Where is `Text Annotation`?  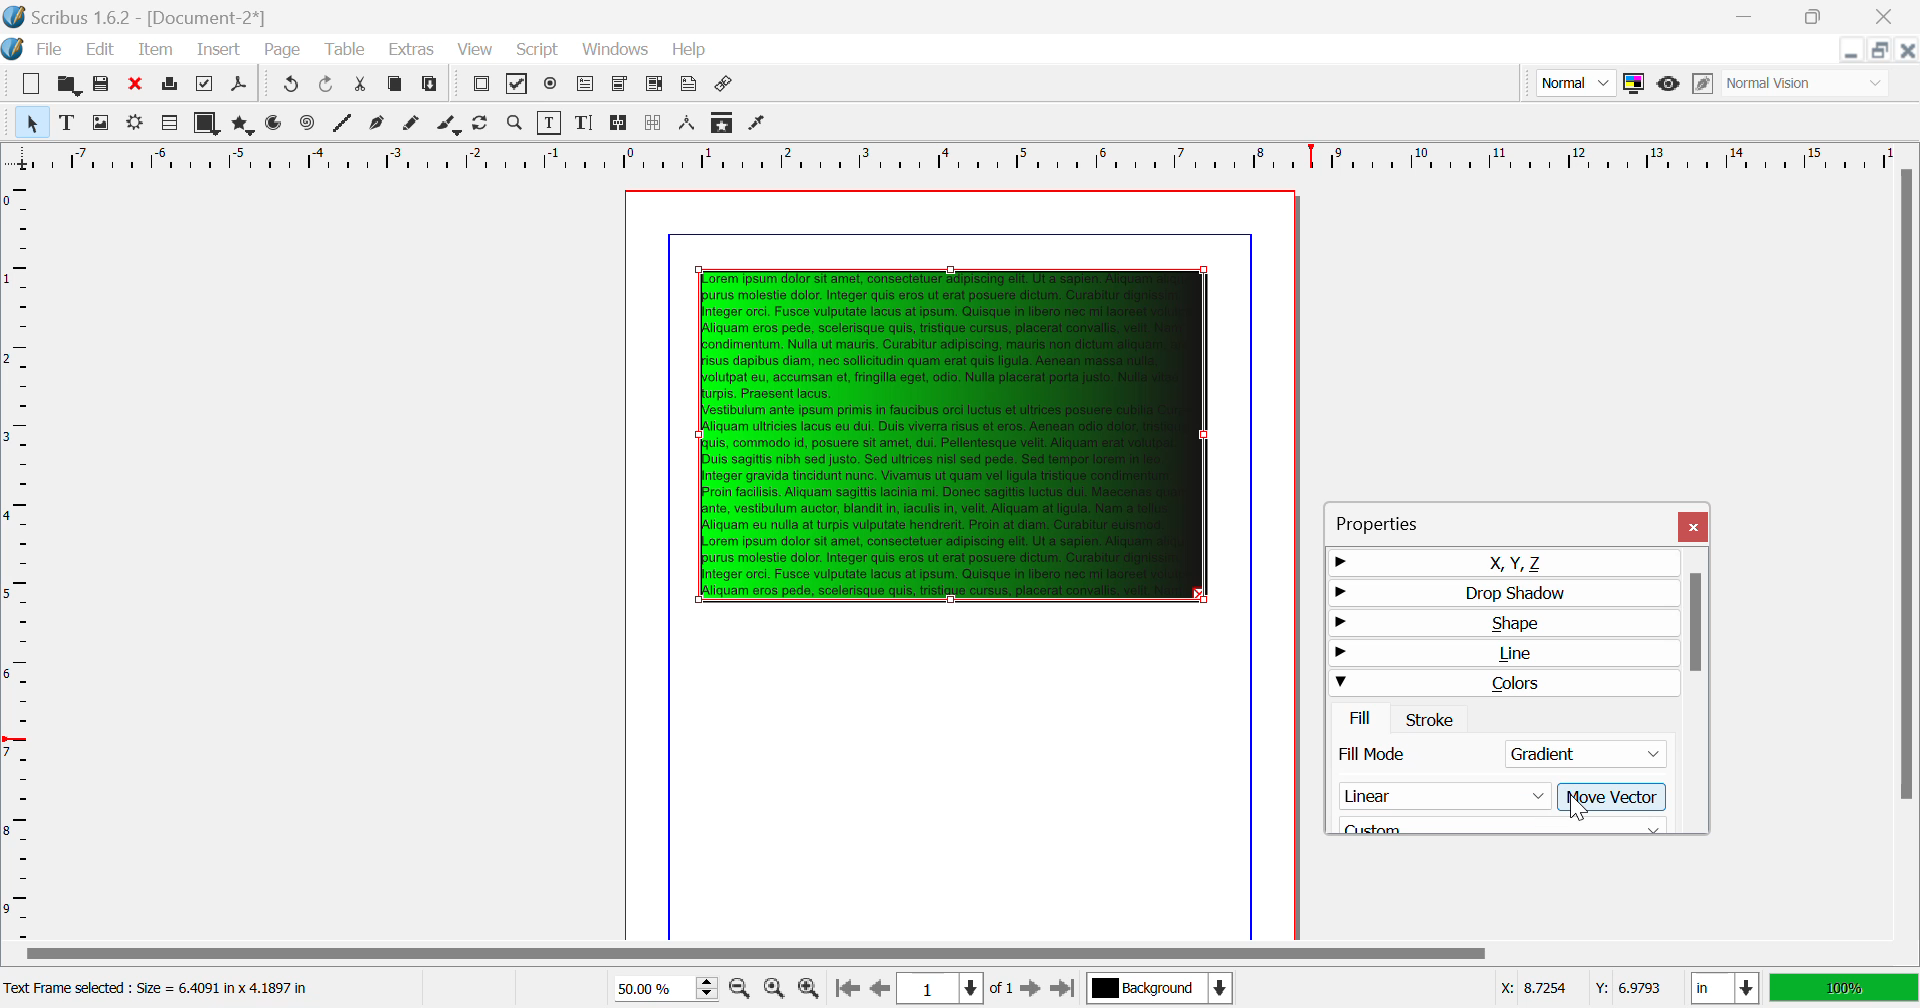
Text Annotation is located at coordinates (688, 86).